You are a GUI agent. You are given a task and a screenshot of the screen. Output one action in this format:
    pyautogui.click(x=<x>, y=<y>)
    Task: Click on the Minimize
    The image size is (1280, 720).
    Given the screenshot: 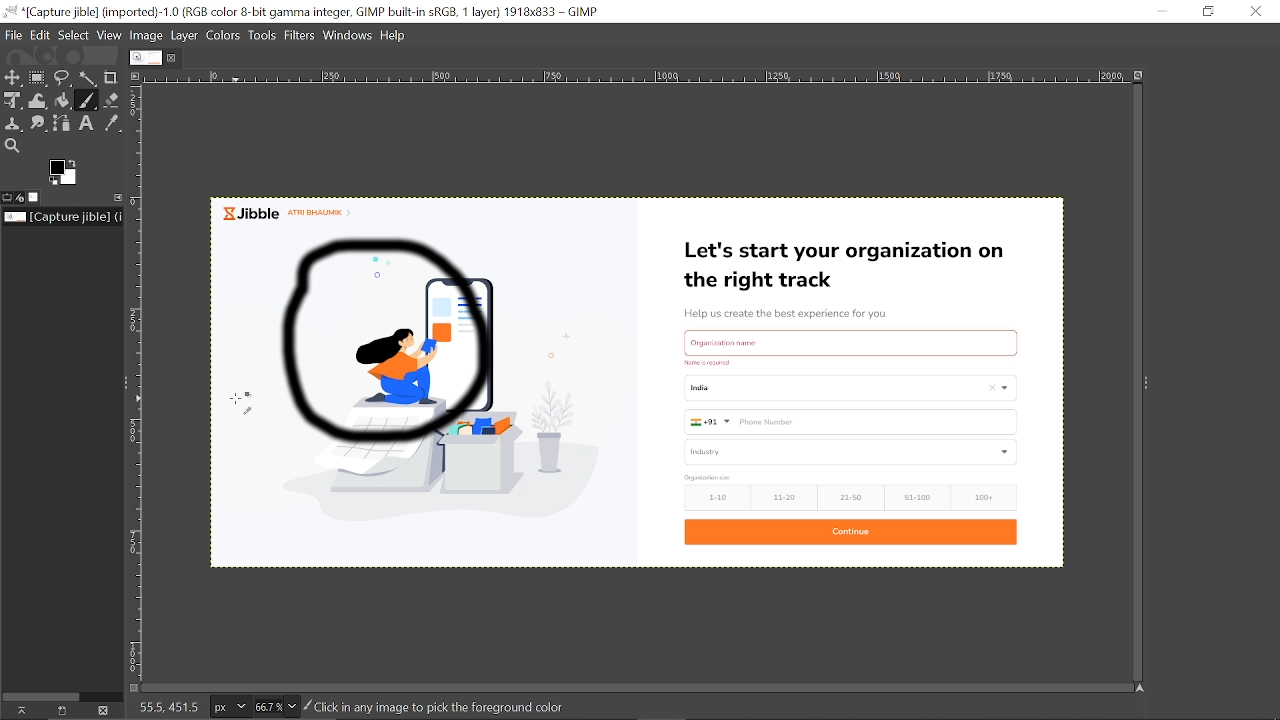 What is the action you would take?
    pyautogui.click(x=1162, y=10)
    